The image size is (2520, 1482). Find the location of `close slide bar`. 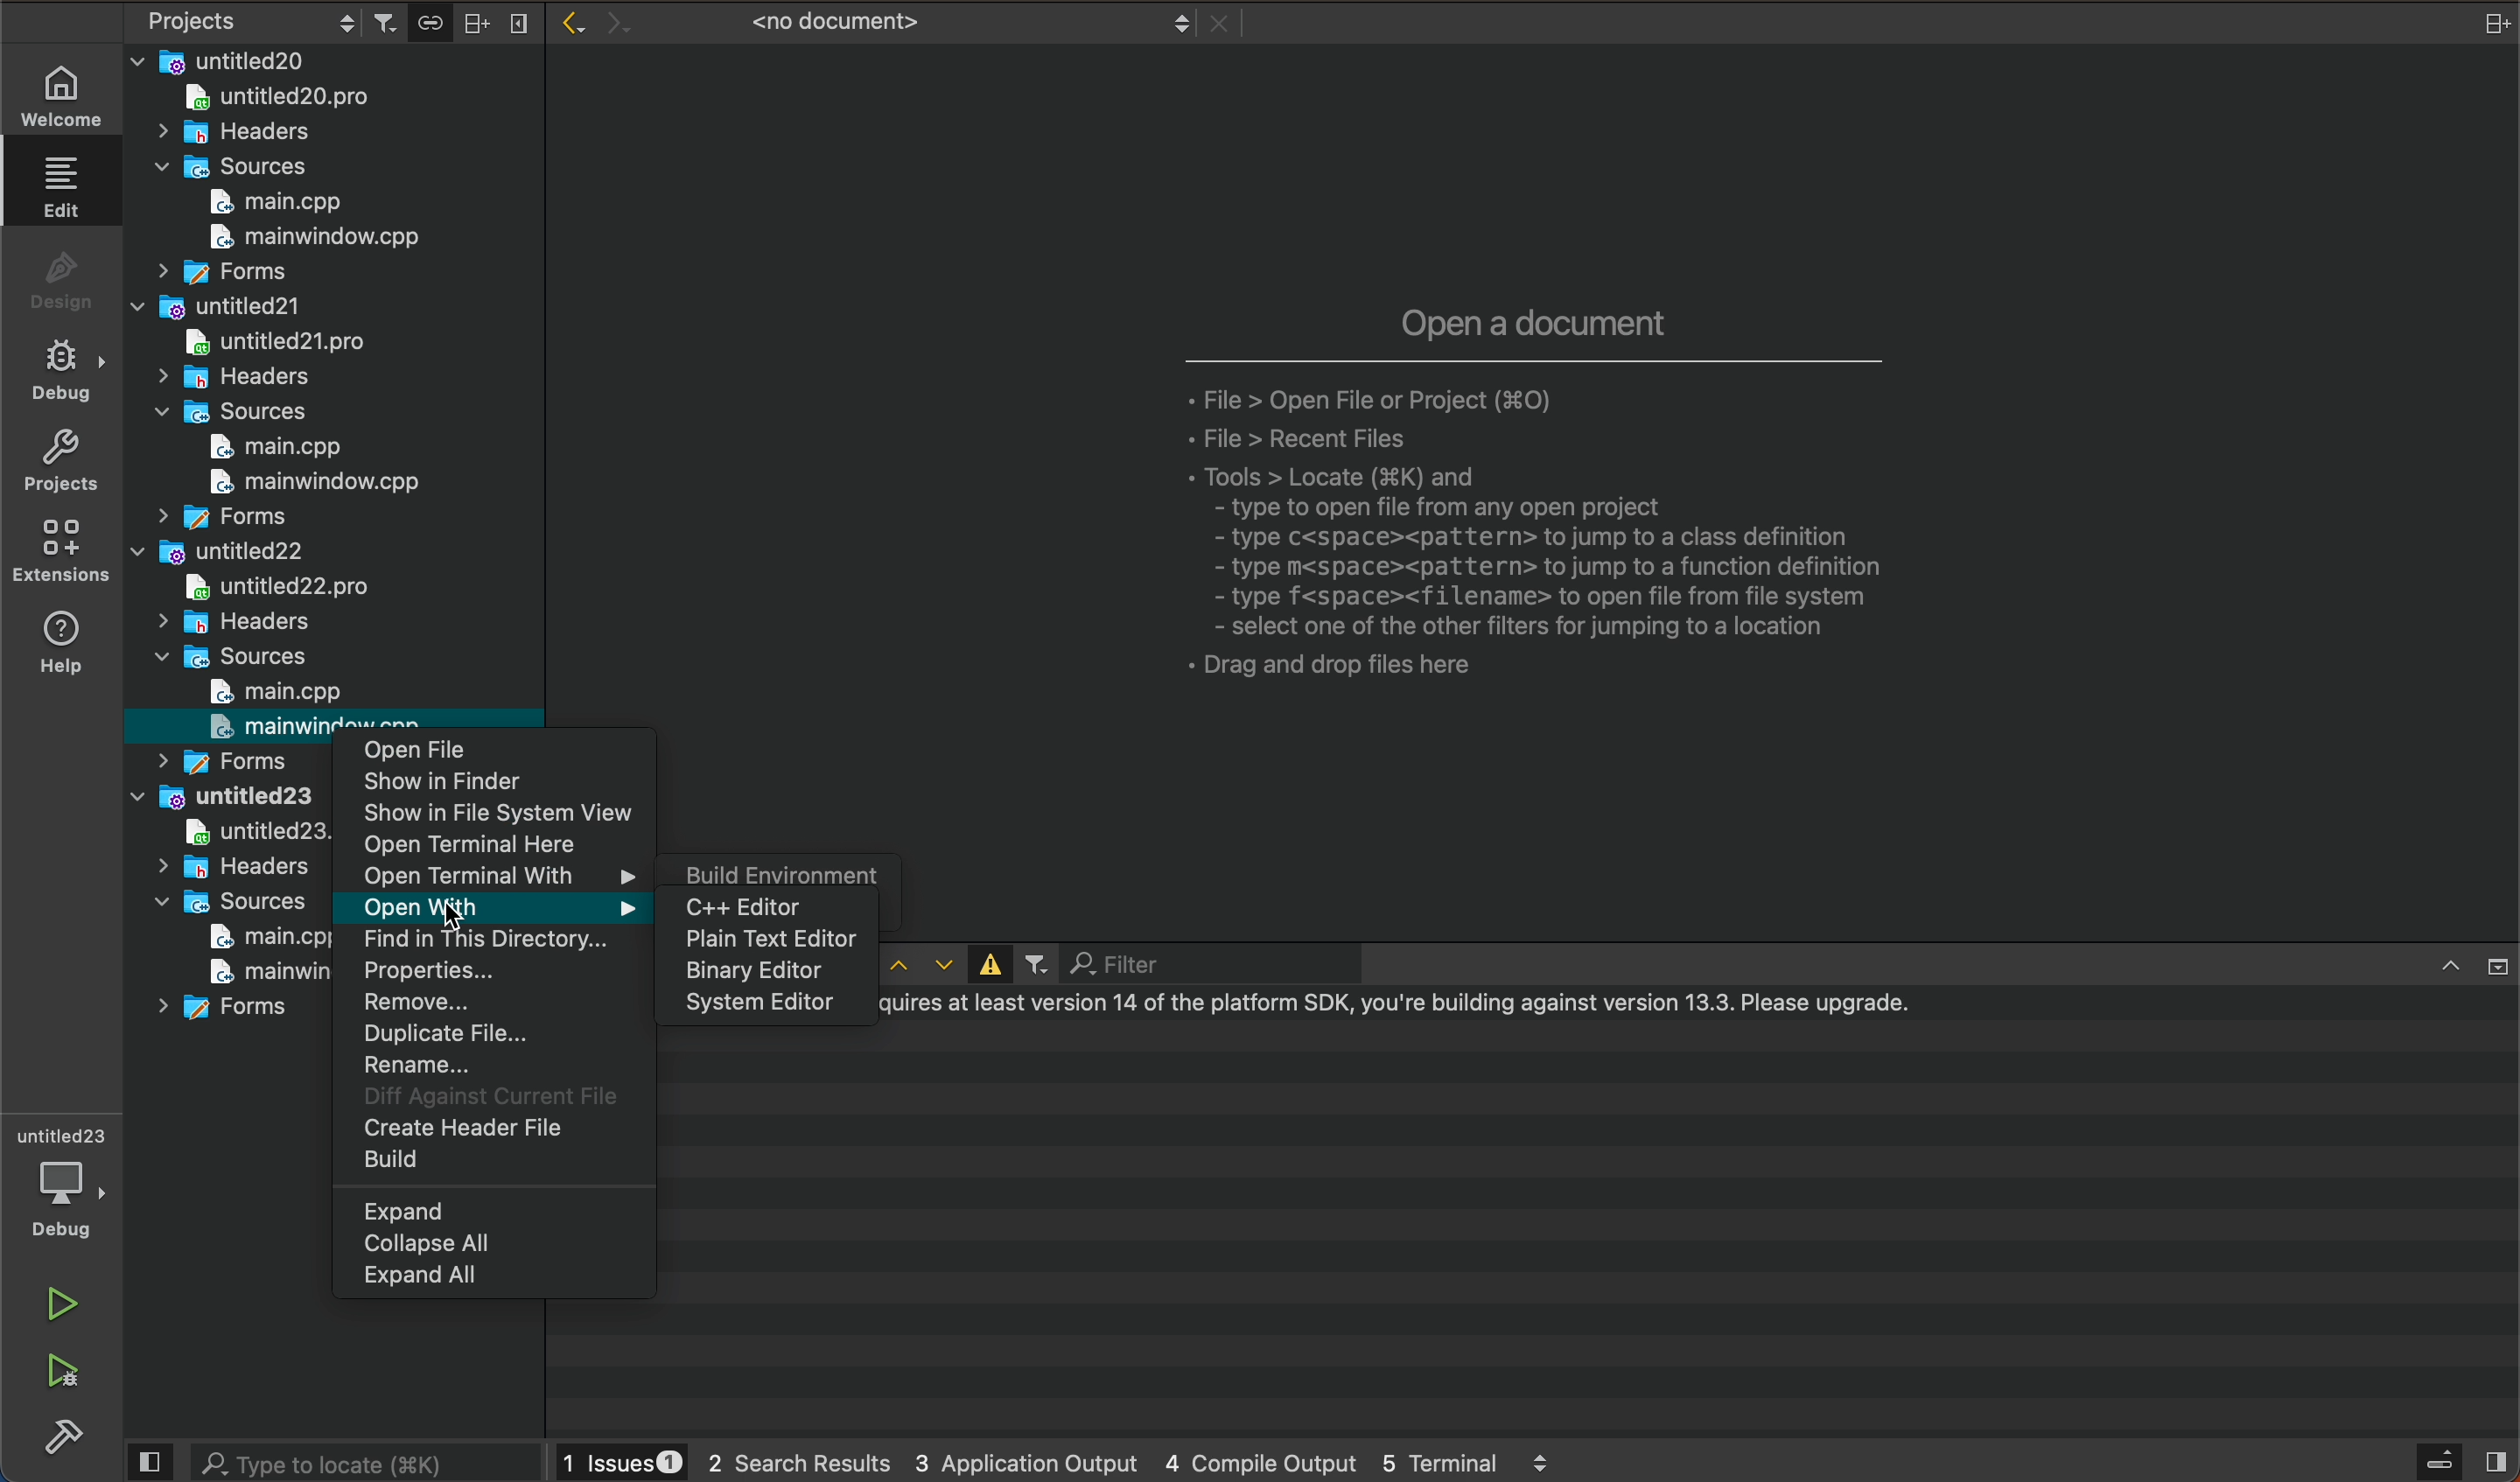

close slide bar is located at coordinates (2462, 1460).